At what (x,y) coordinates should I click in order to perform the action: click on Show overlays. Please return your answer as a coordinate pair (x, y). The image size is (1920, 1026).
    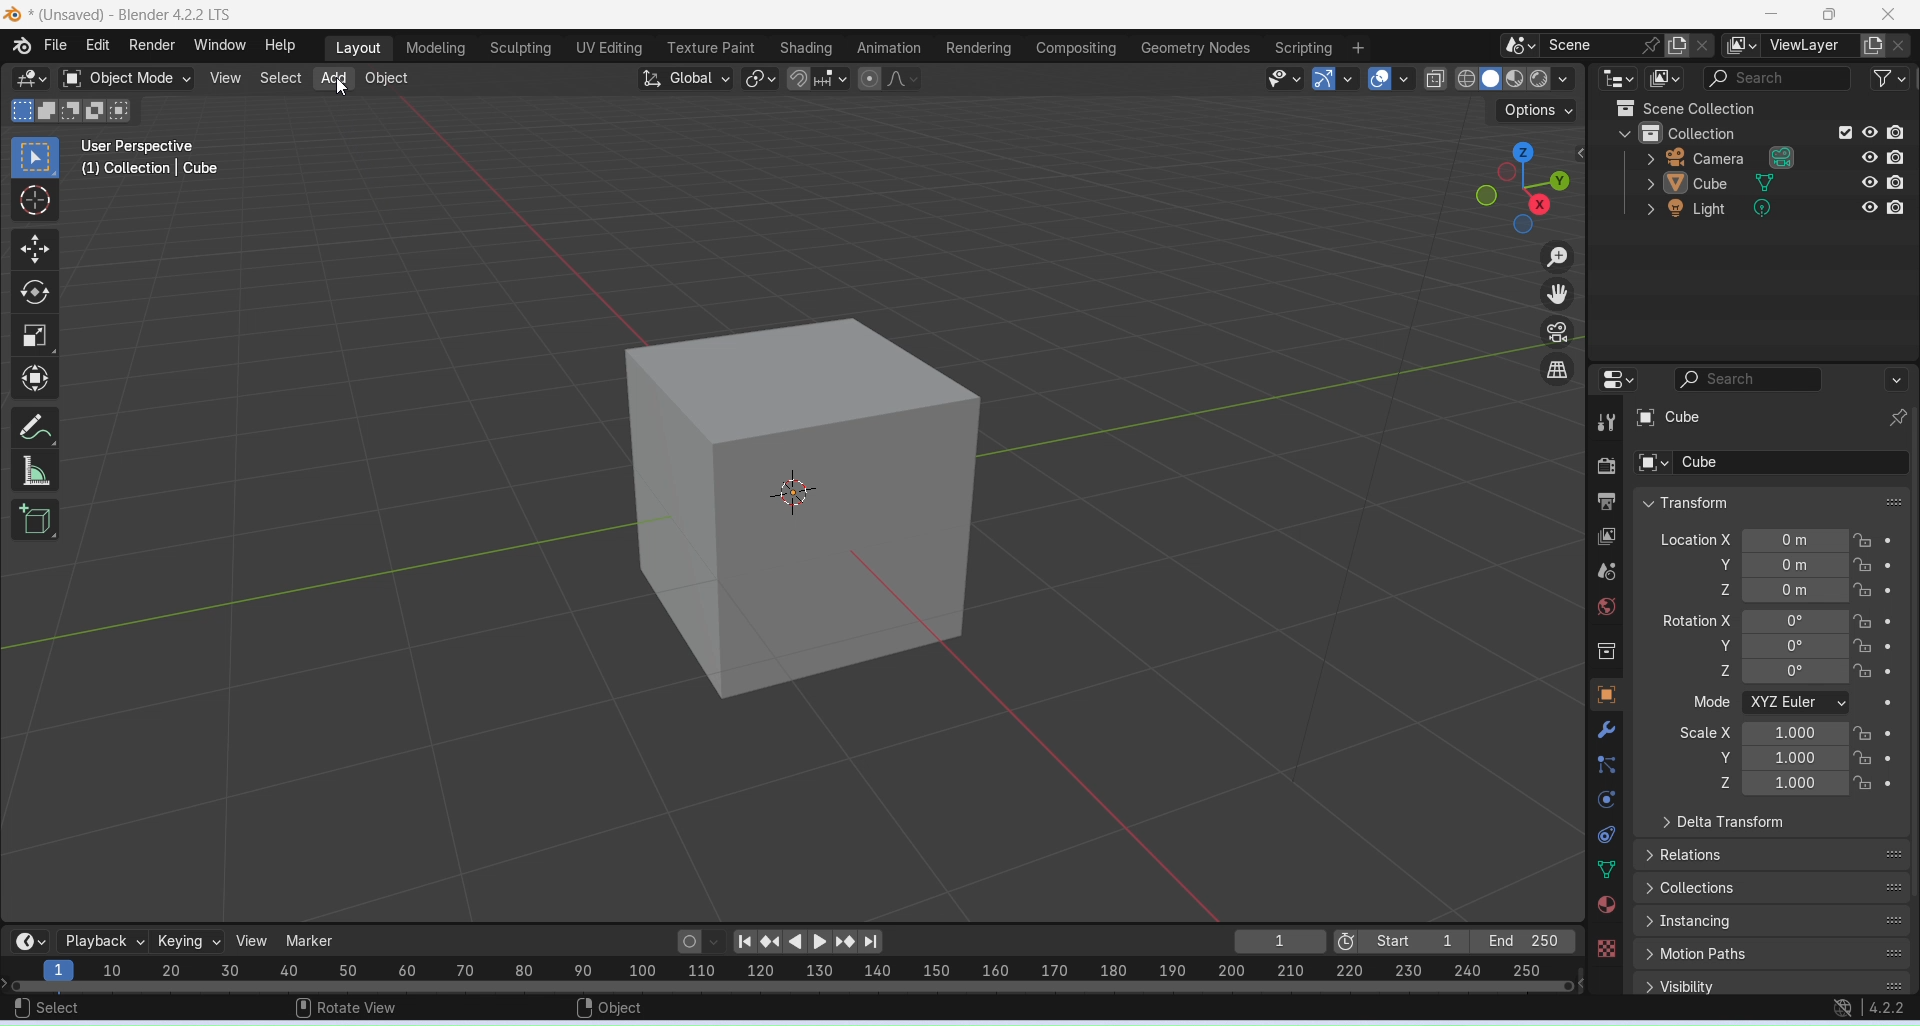
    Looking at the image, I should click on (1389, 79).